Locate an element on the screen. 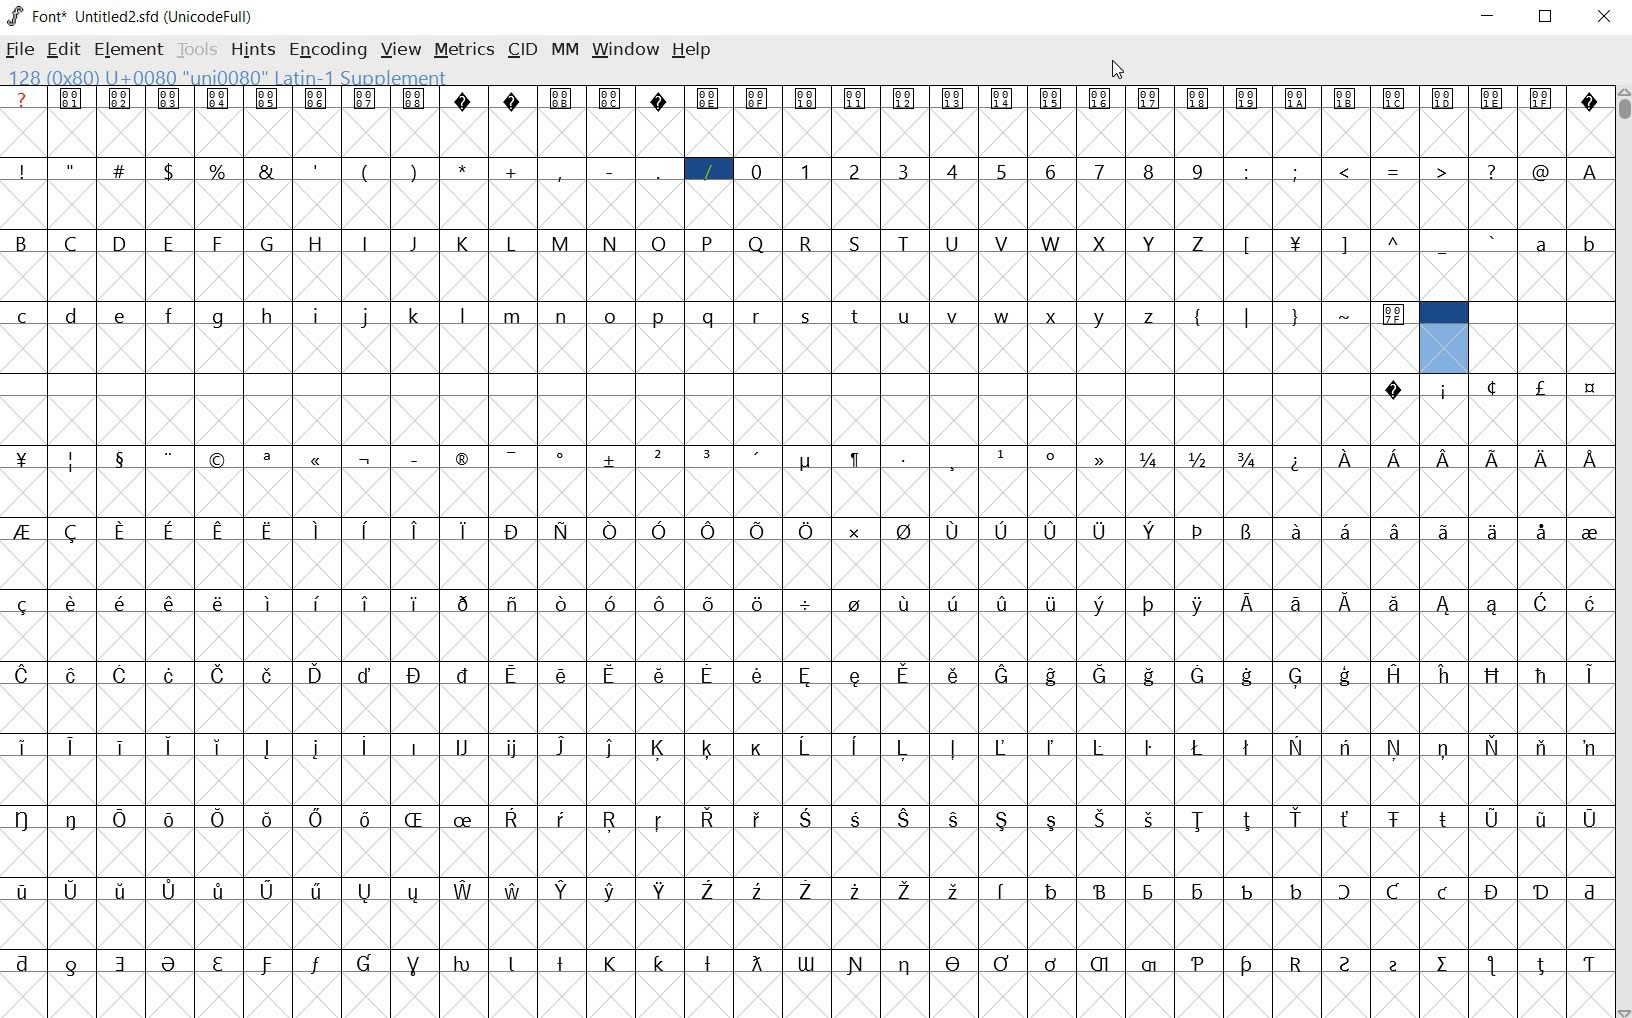 Image resolution: width=1632 pixels, height=1018 pixels. Symbol is located at coordinates (1587, 97).